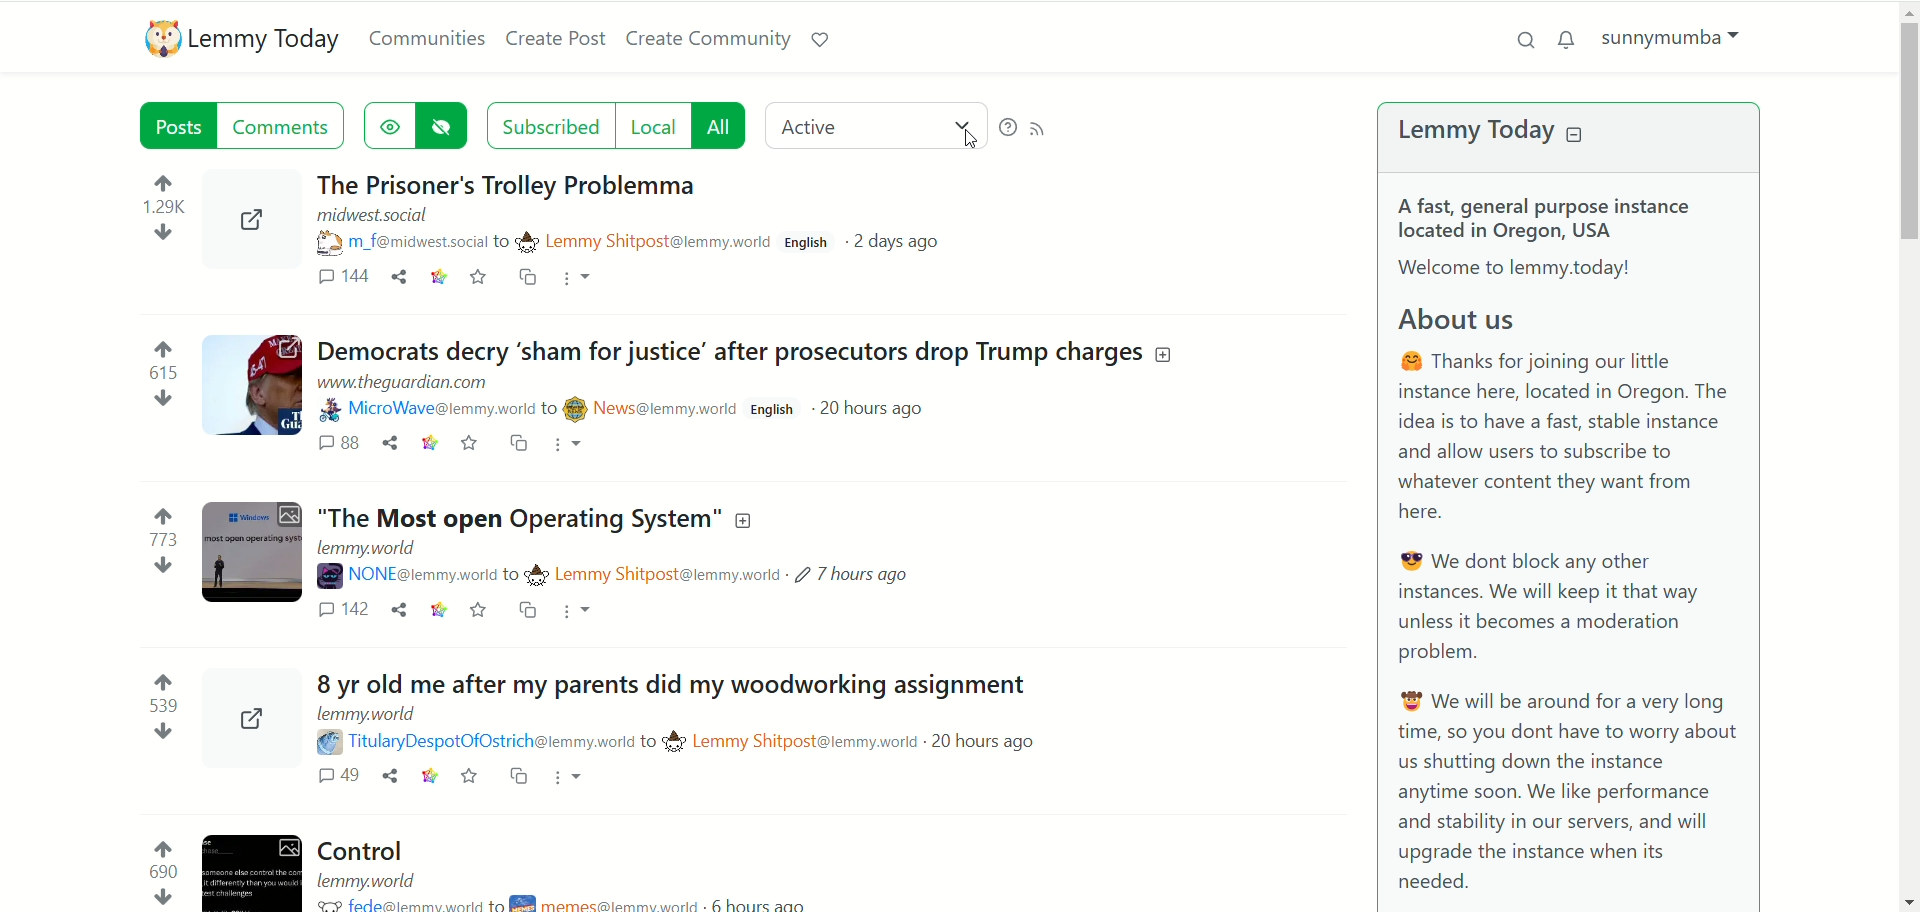 The width and height of the screenshot is (1920, 912). Describe the element at coordinates (751, 354) in the screenshot. I see `Democrats decry ‘sham for justice’ after prosecutors drop Trump charges` at that location.